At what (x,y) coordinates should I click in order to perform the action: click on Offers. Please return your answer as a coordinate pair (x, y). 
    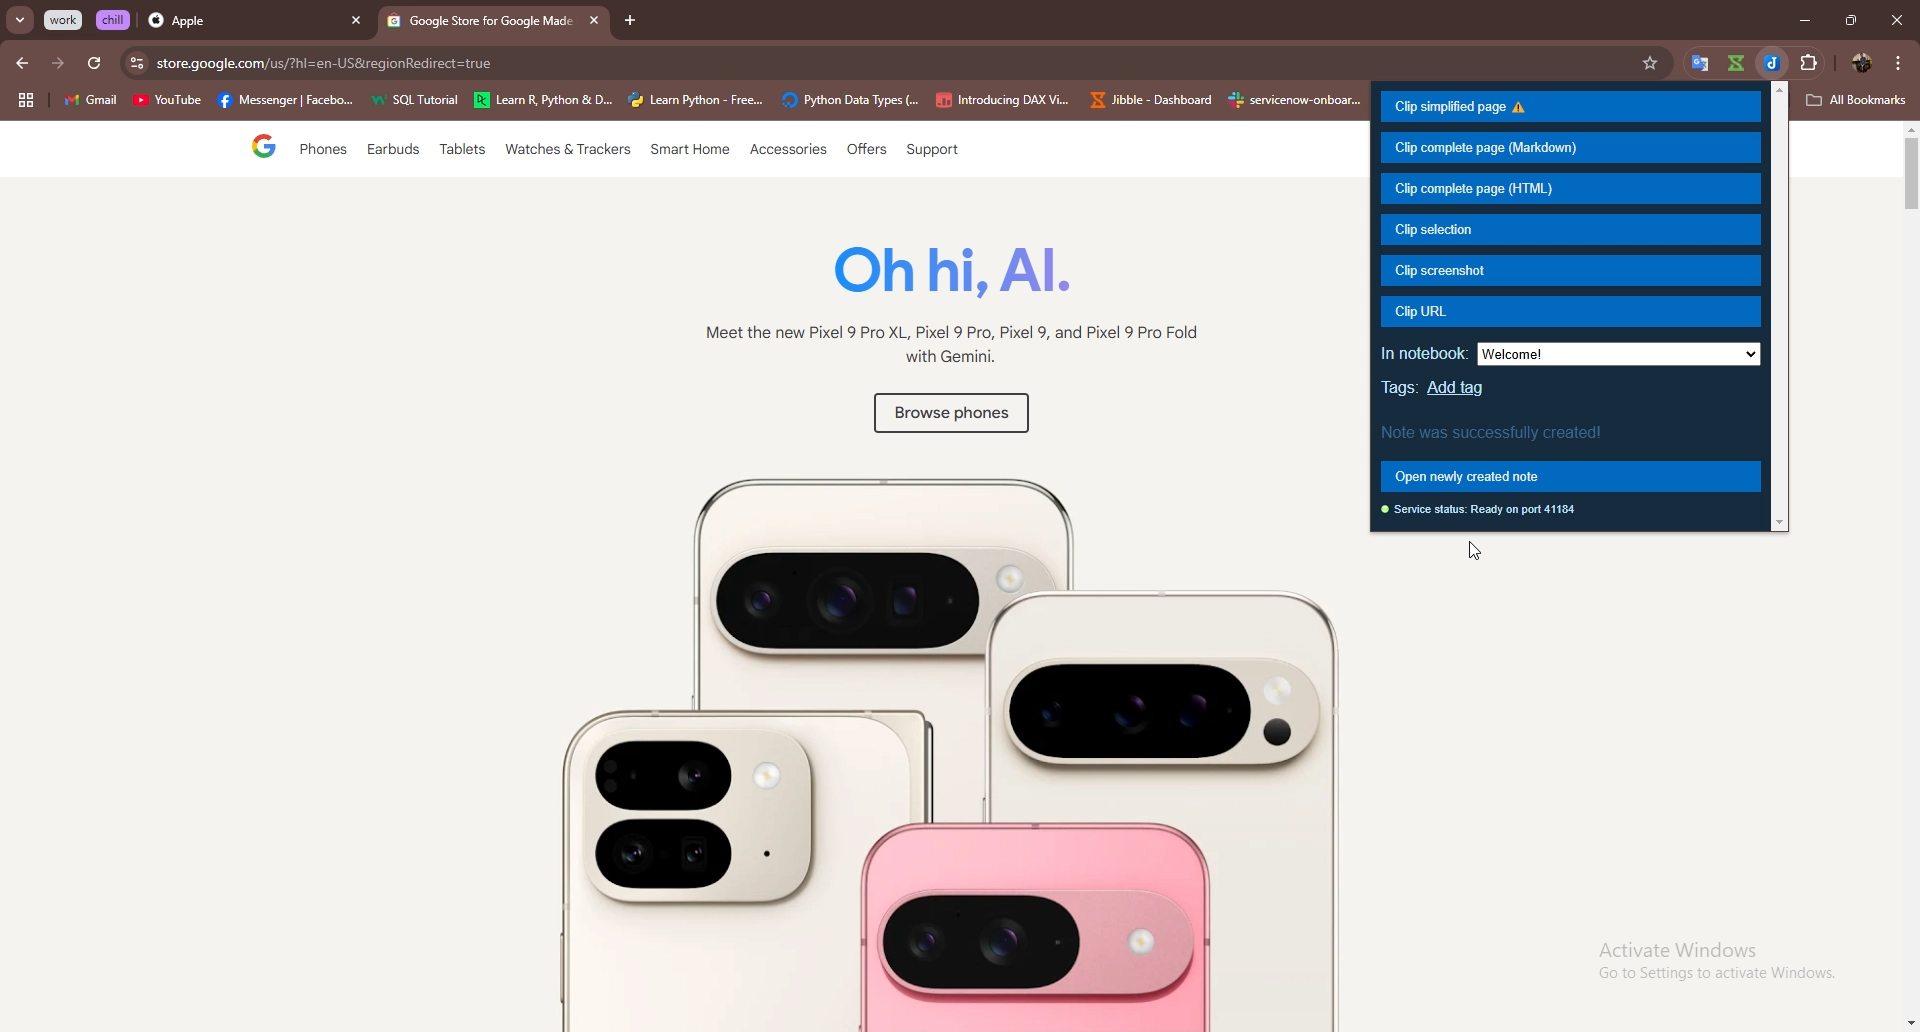
    Looking at the image, I should click on (865, 150).